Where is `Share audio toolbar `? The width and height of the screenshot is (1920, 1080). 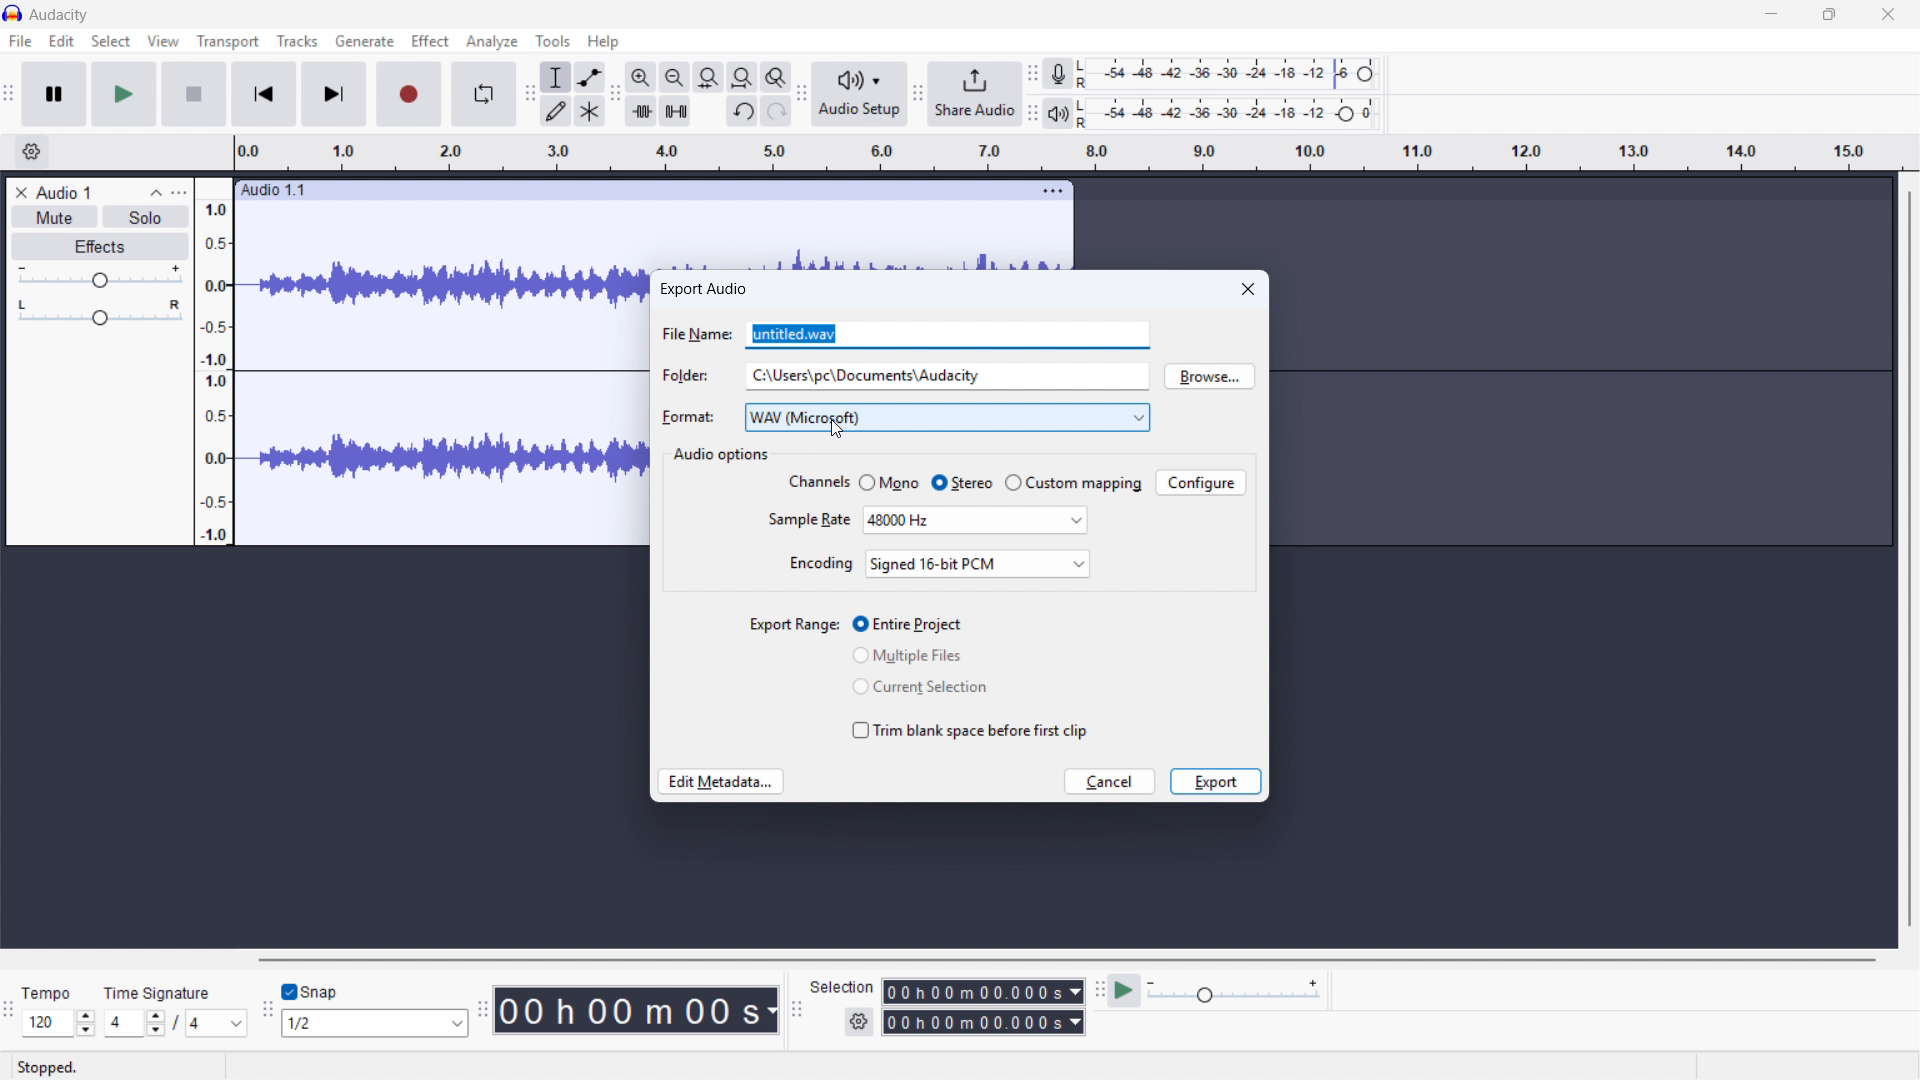
Share audio toolbar  is located at coordinates (918, 93).